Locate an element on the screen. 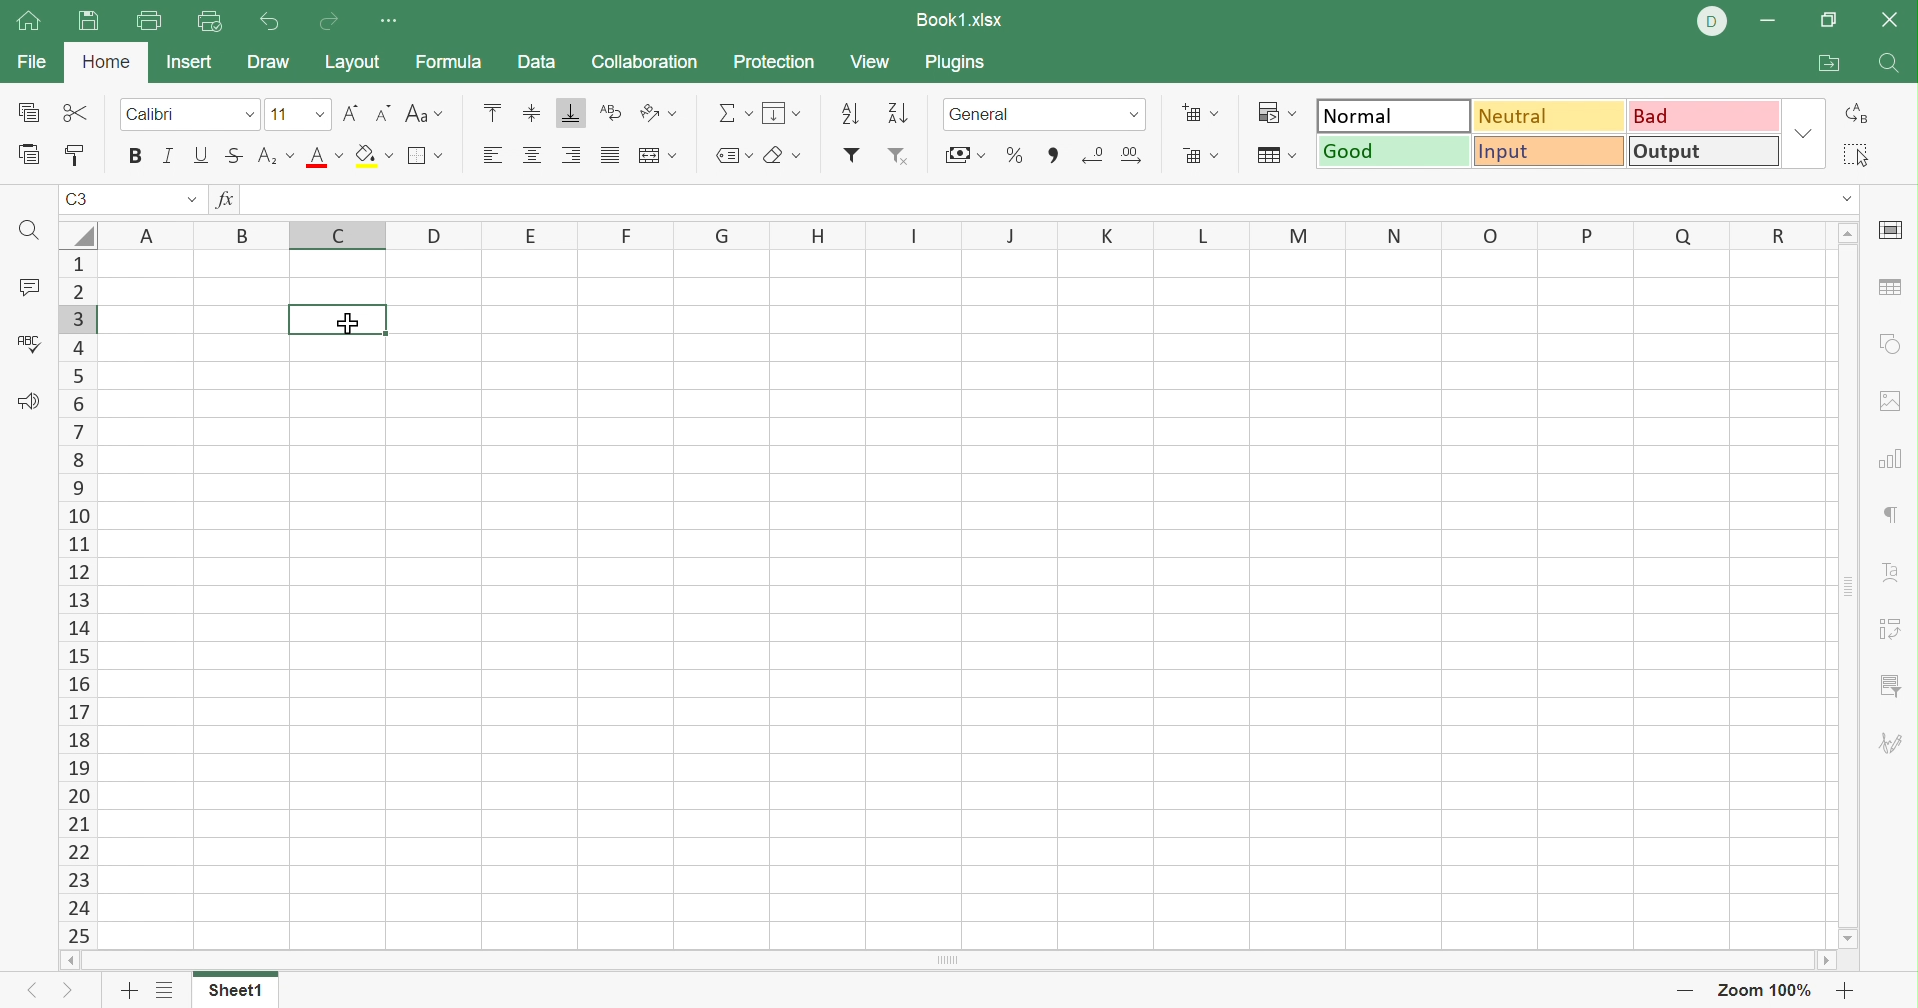 Image resolution: width=1918 pixels, height=1008 pixels. Print is located at coordinates (87, 22).